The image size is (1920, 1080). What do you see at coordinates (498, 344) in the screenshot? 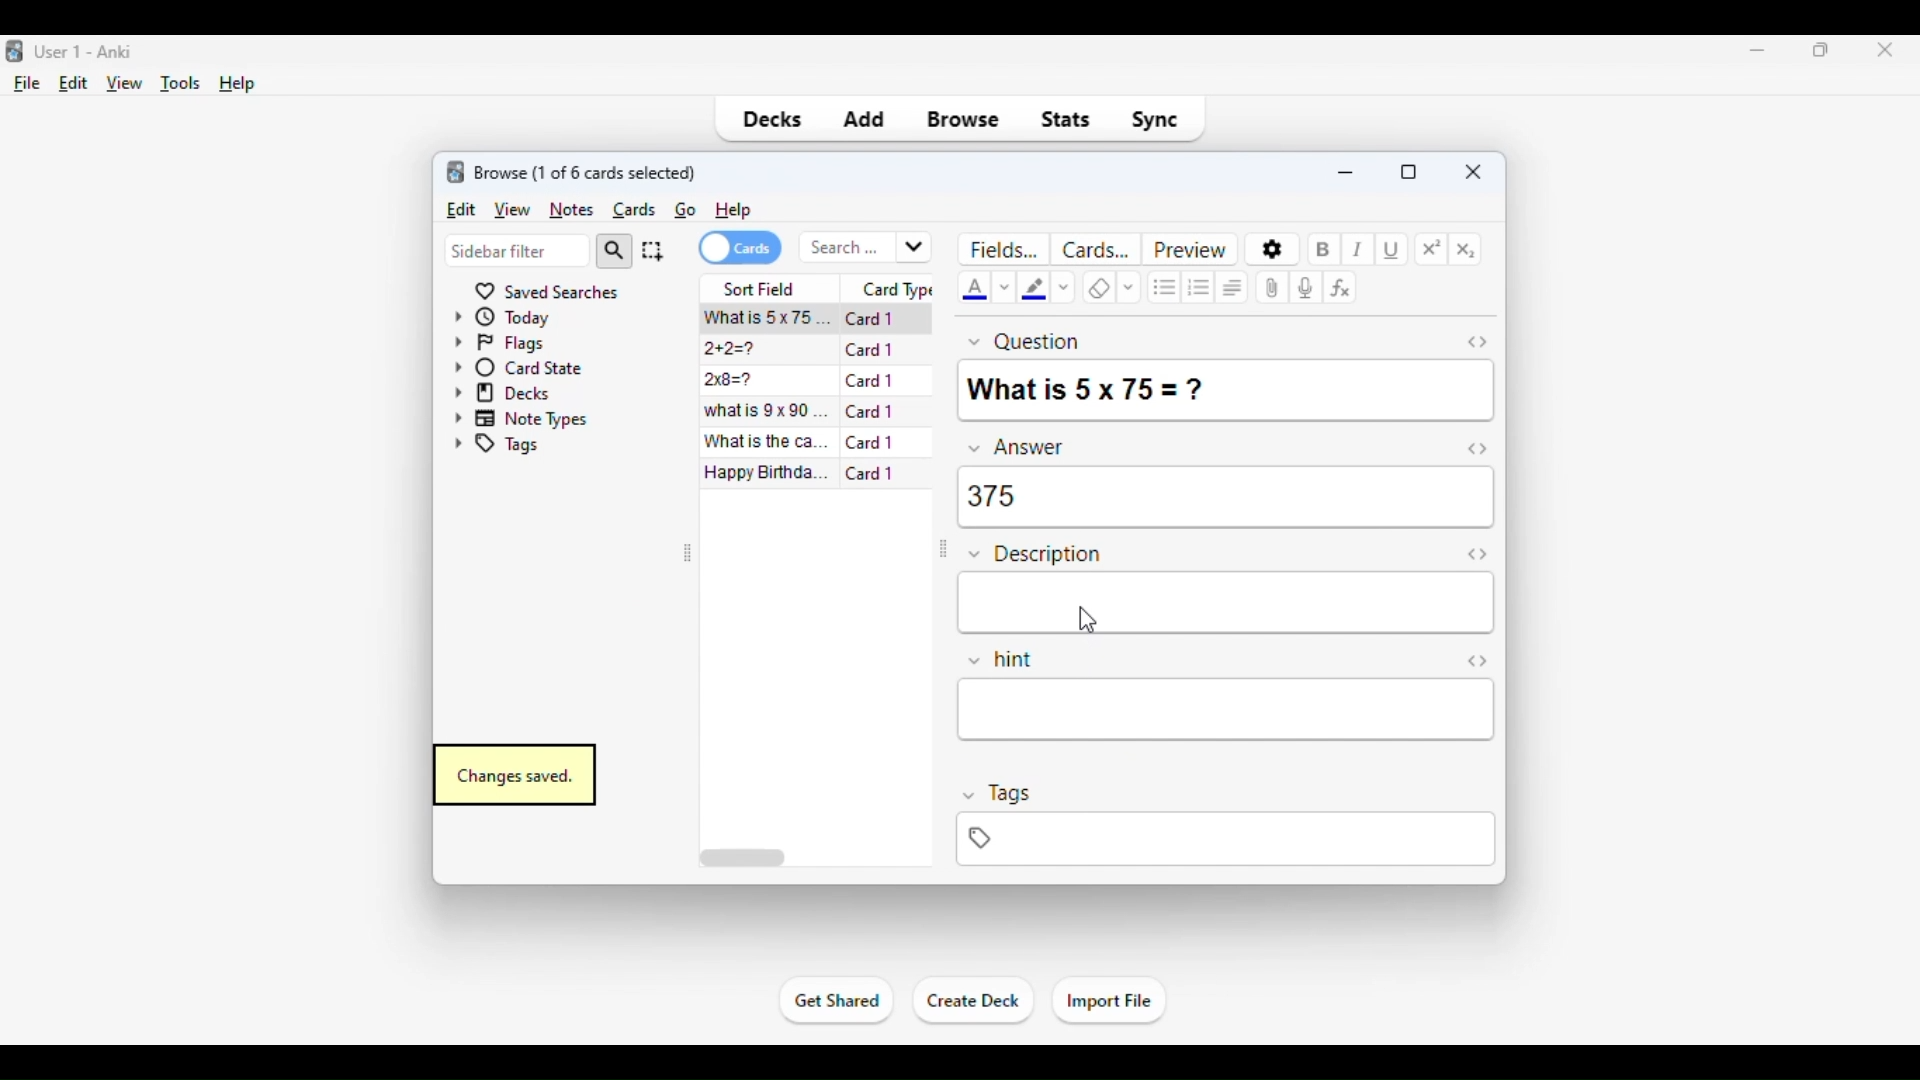
I see `flags` at bounding box center [498, 344].